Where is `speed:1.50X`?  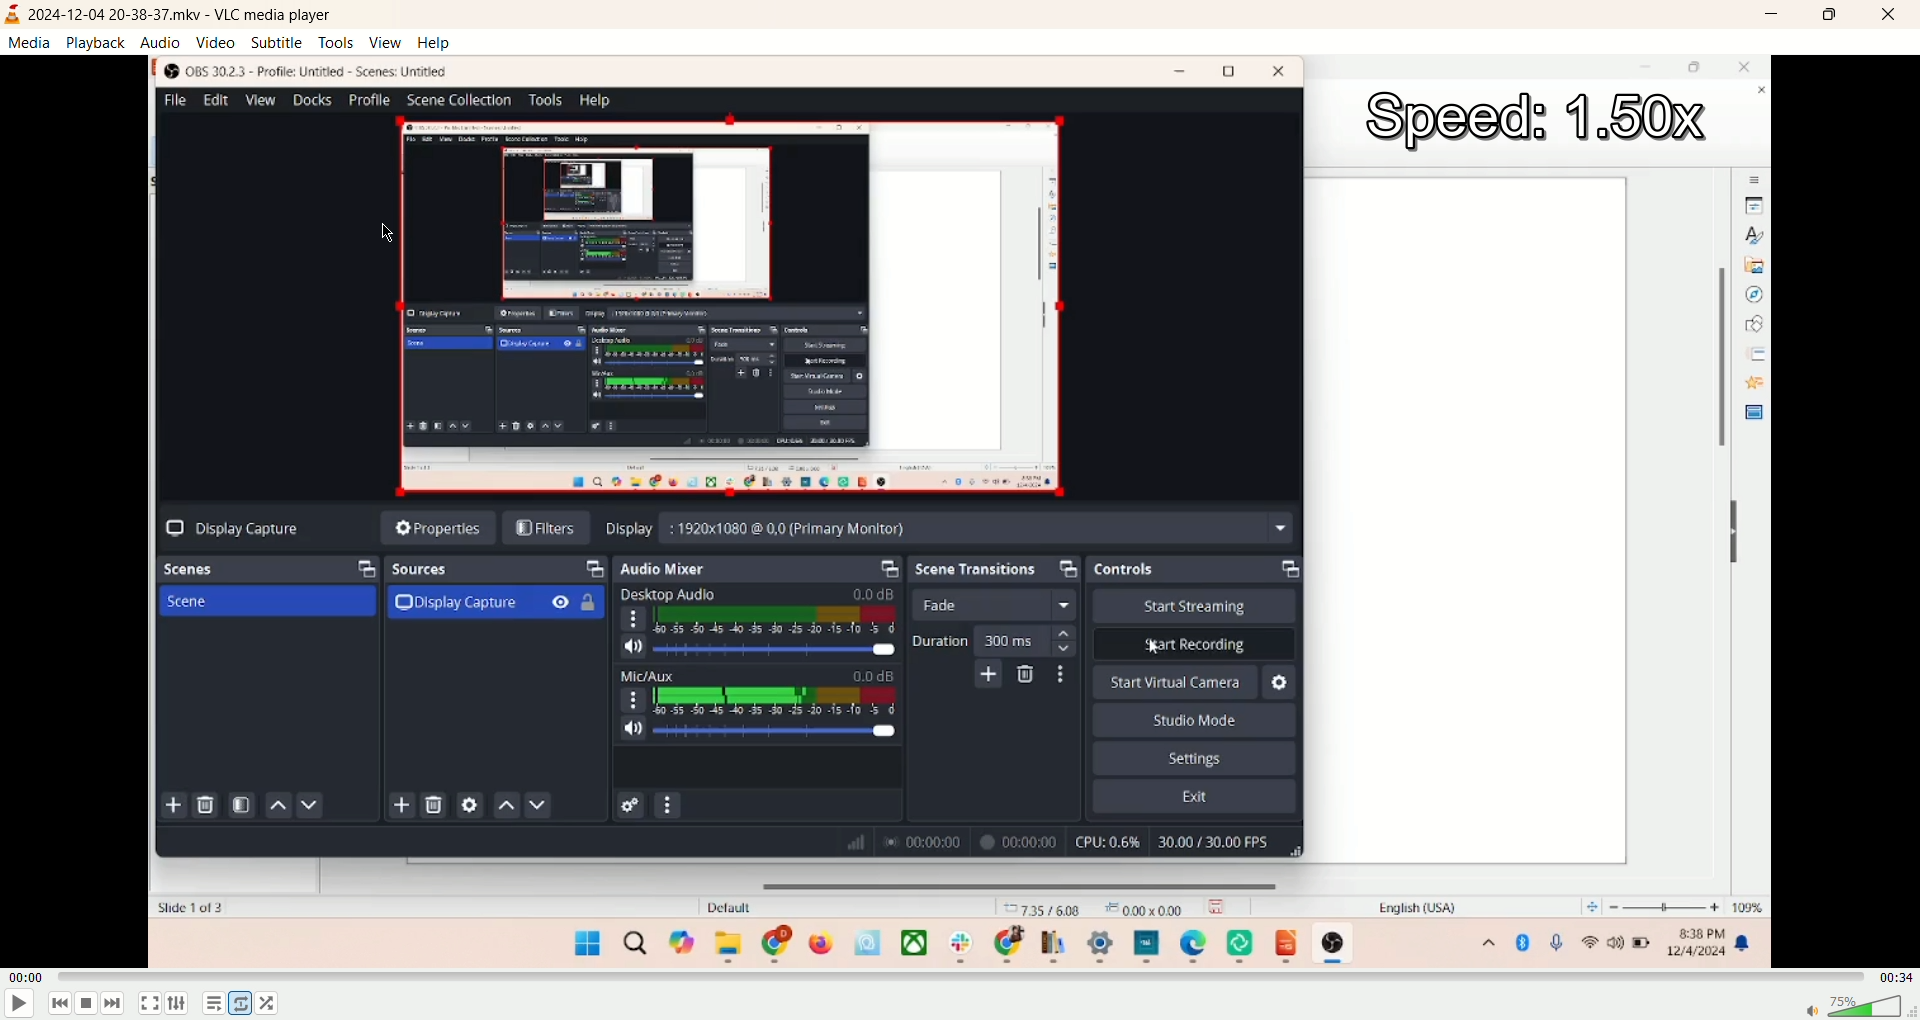 speed:1.50X is located at coordinates (1549, 118).